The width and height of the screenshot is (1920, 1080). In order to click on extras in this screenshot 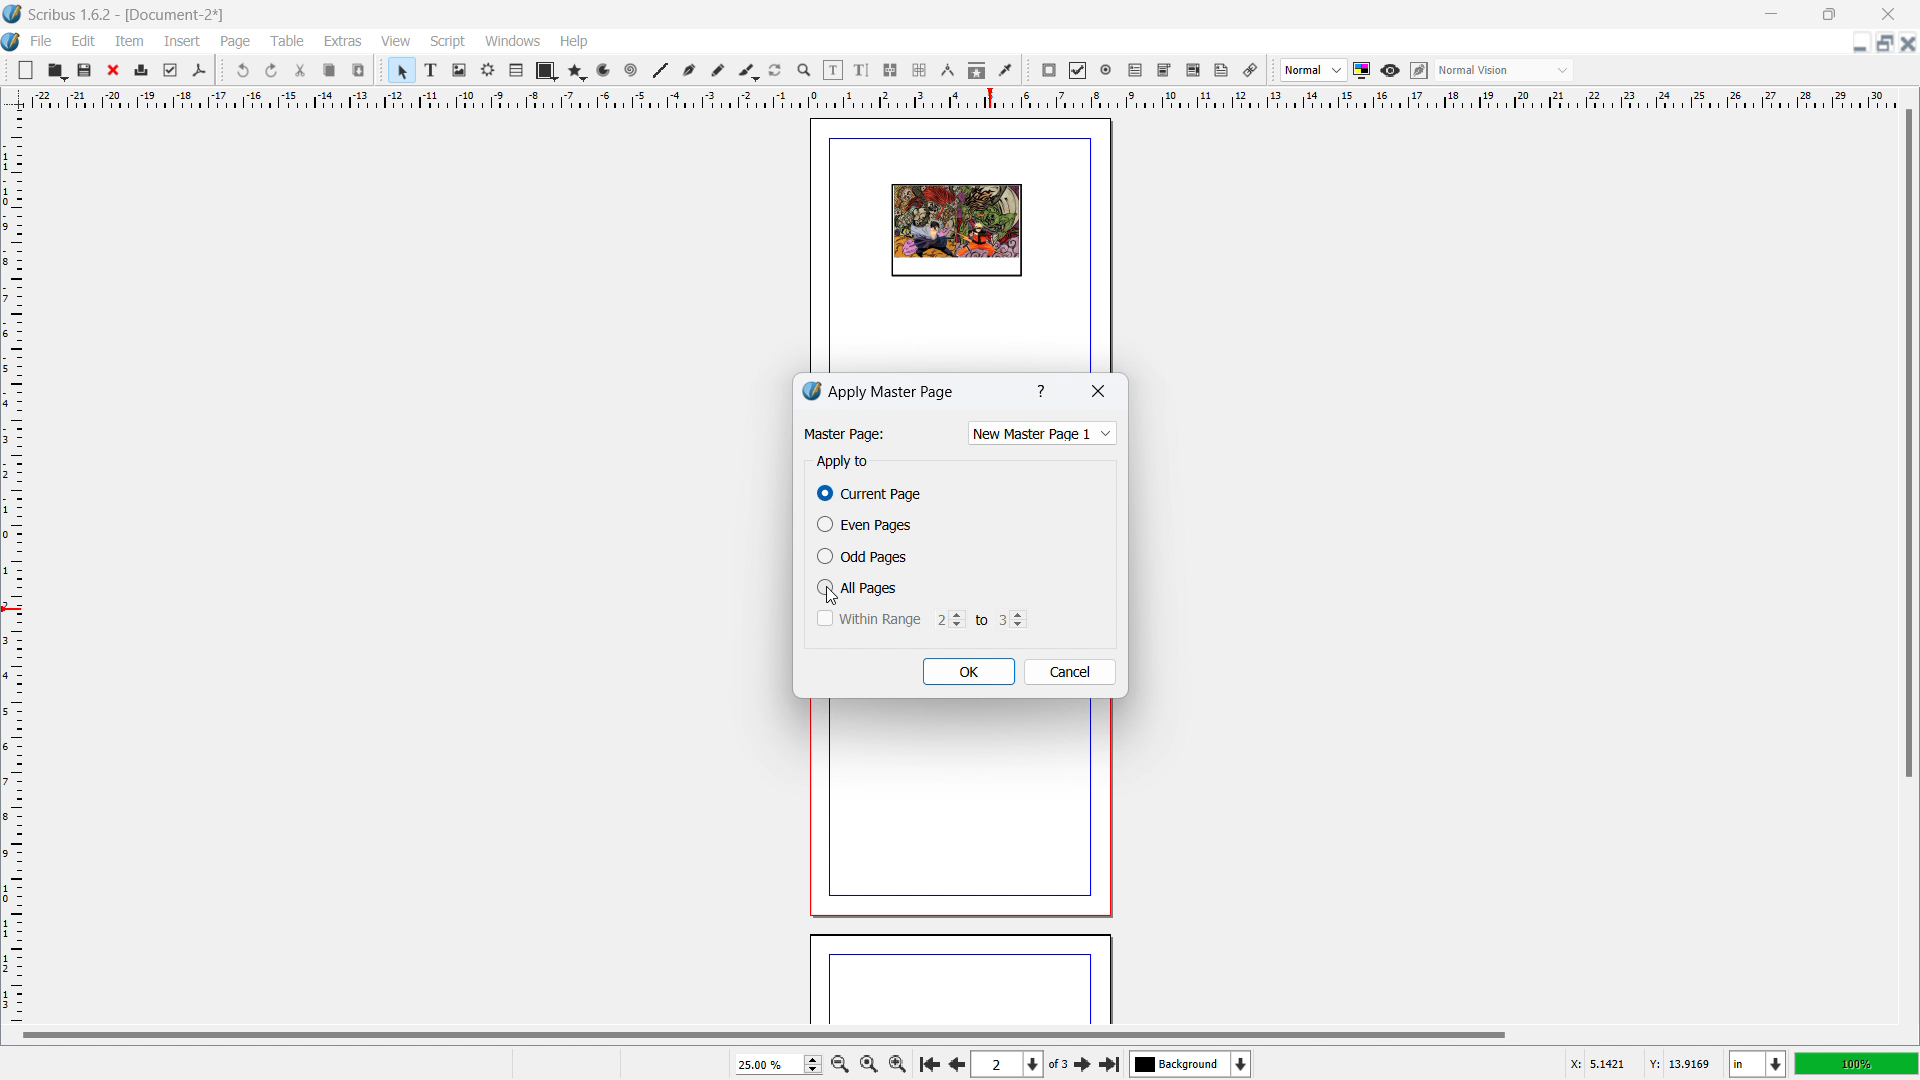, I will do `click(344, 41)`.